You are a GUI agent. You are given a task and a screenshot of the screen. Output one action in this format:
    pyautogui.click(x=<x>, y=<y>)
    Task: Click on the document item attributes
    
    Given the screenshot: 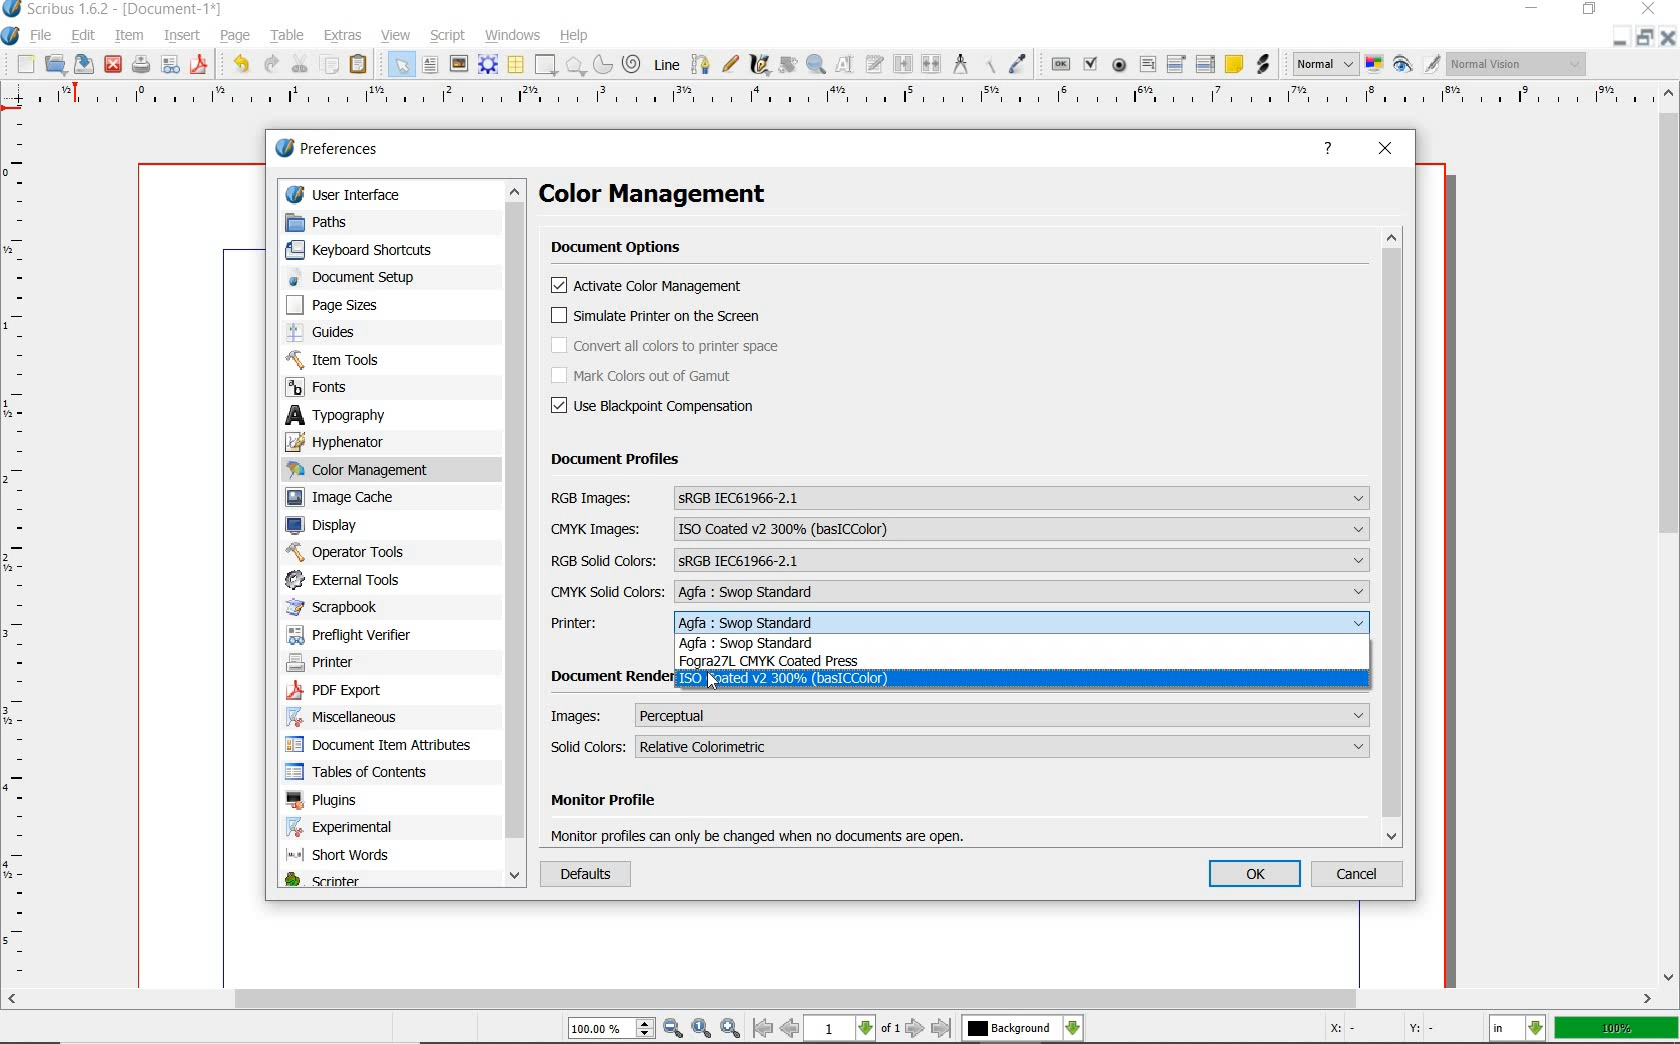 What is the action you would take?
    pyautogui.click(x=382, y=746)
    